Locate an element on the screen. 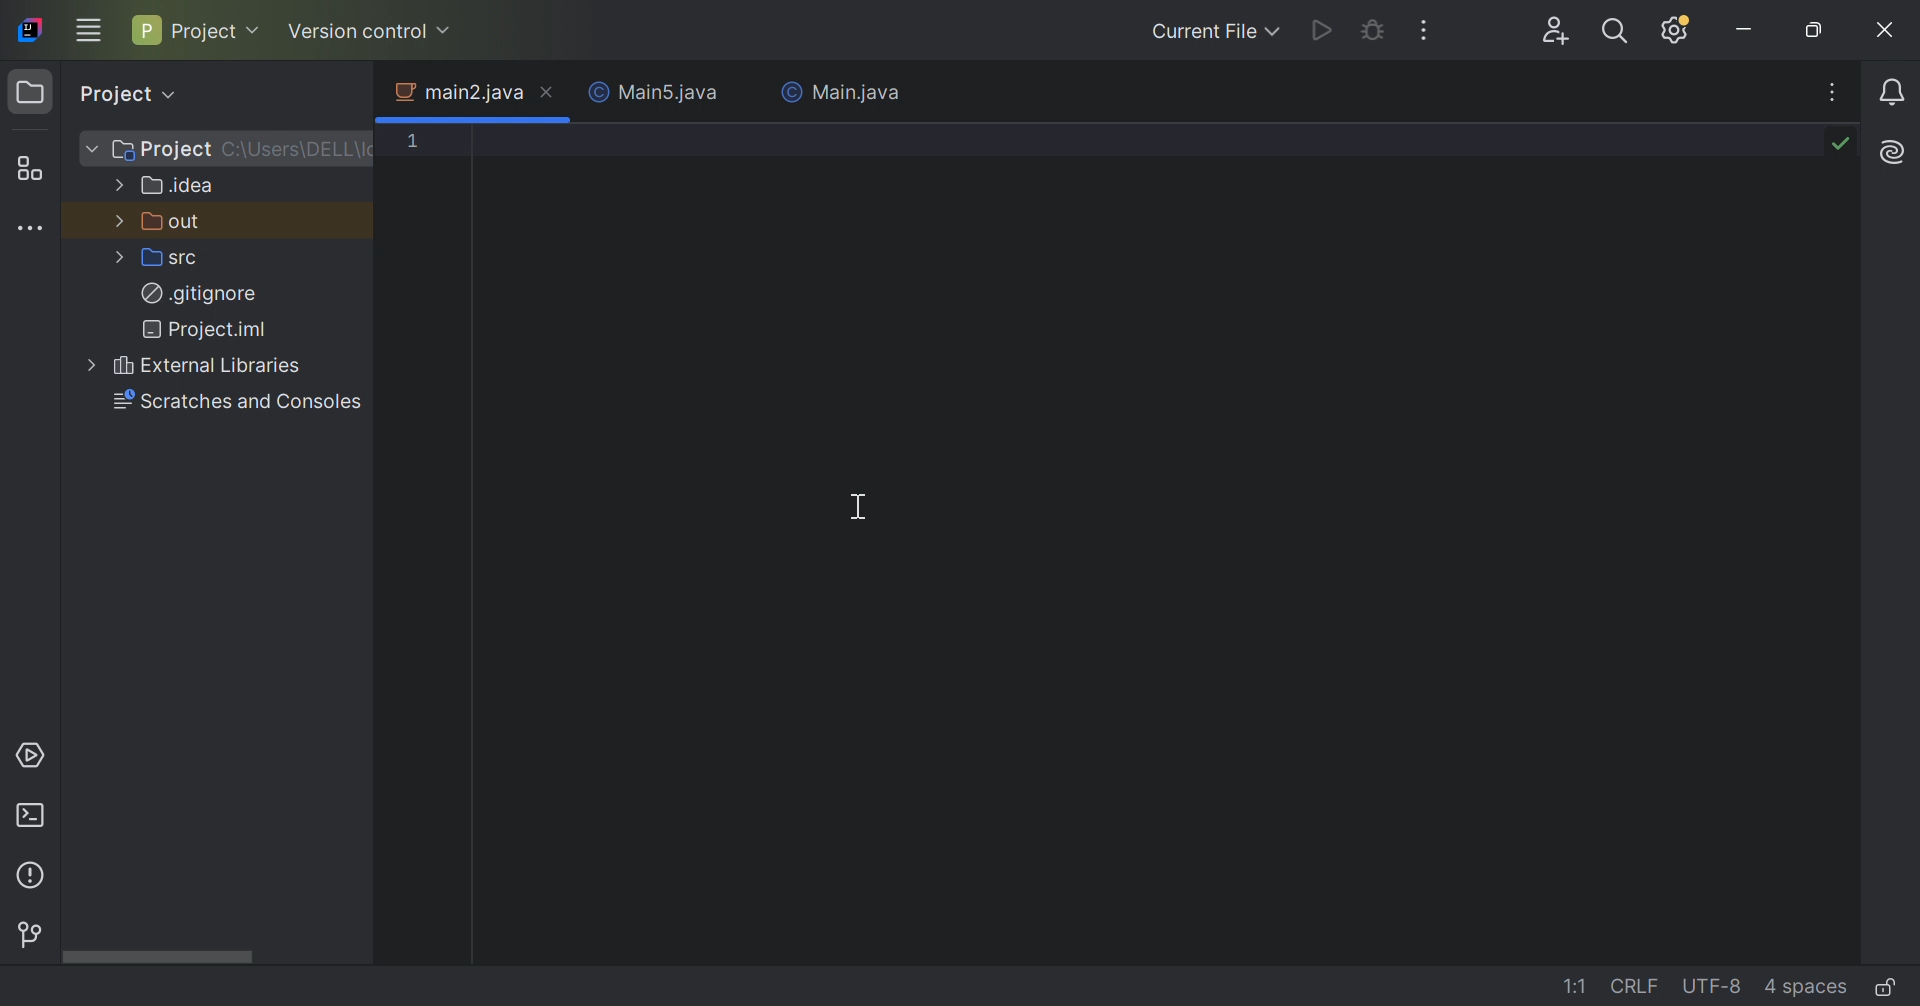  Project is located at coordinates (135, 93).